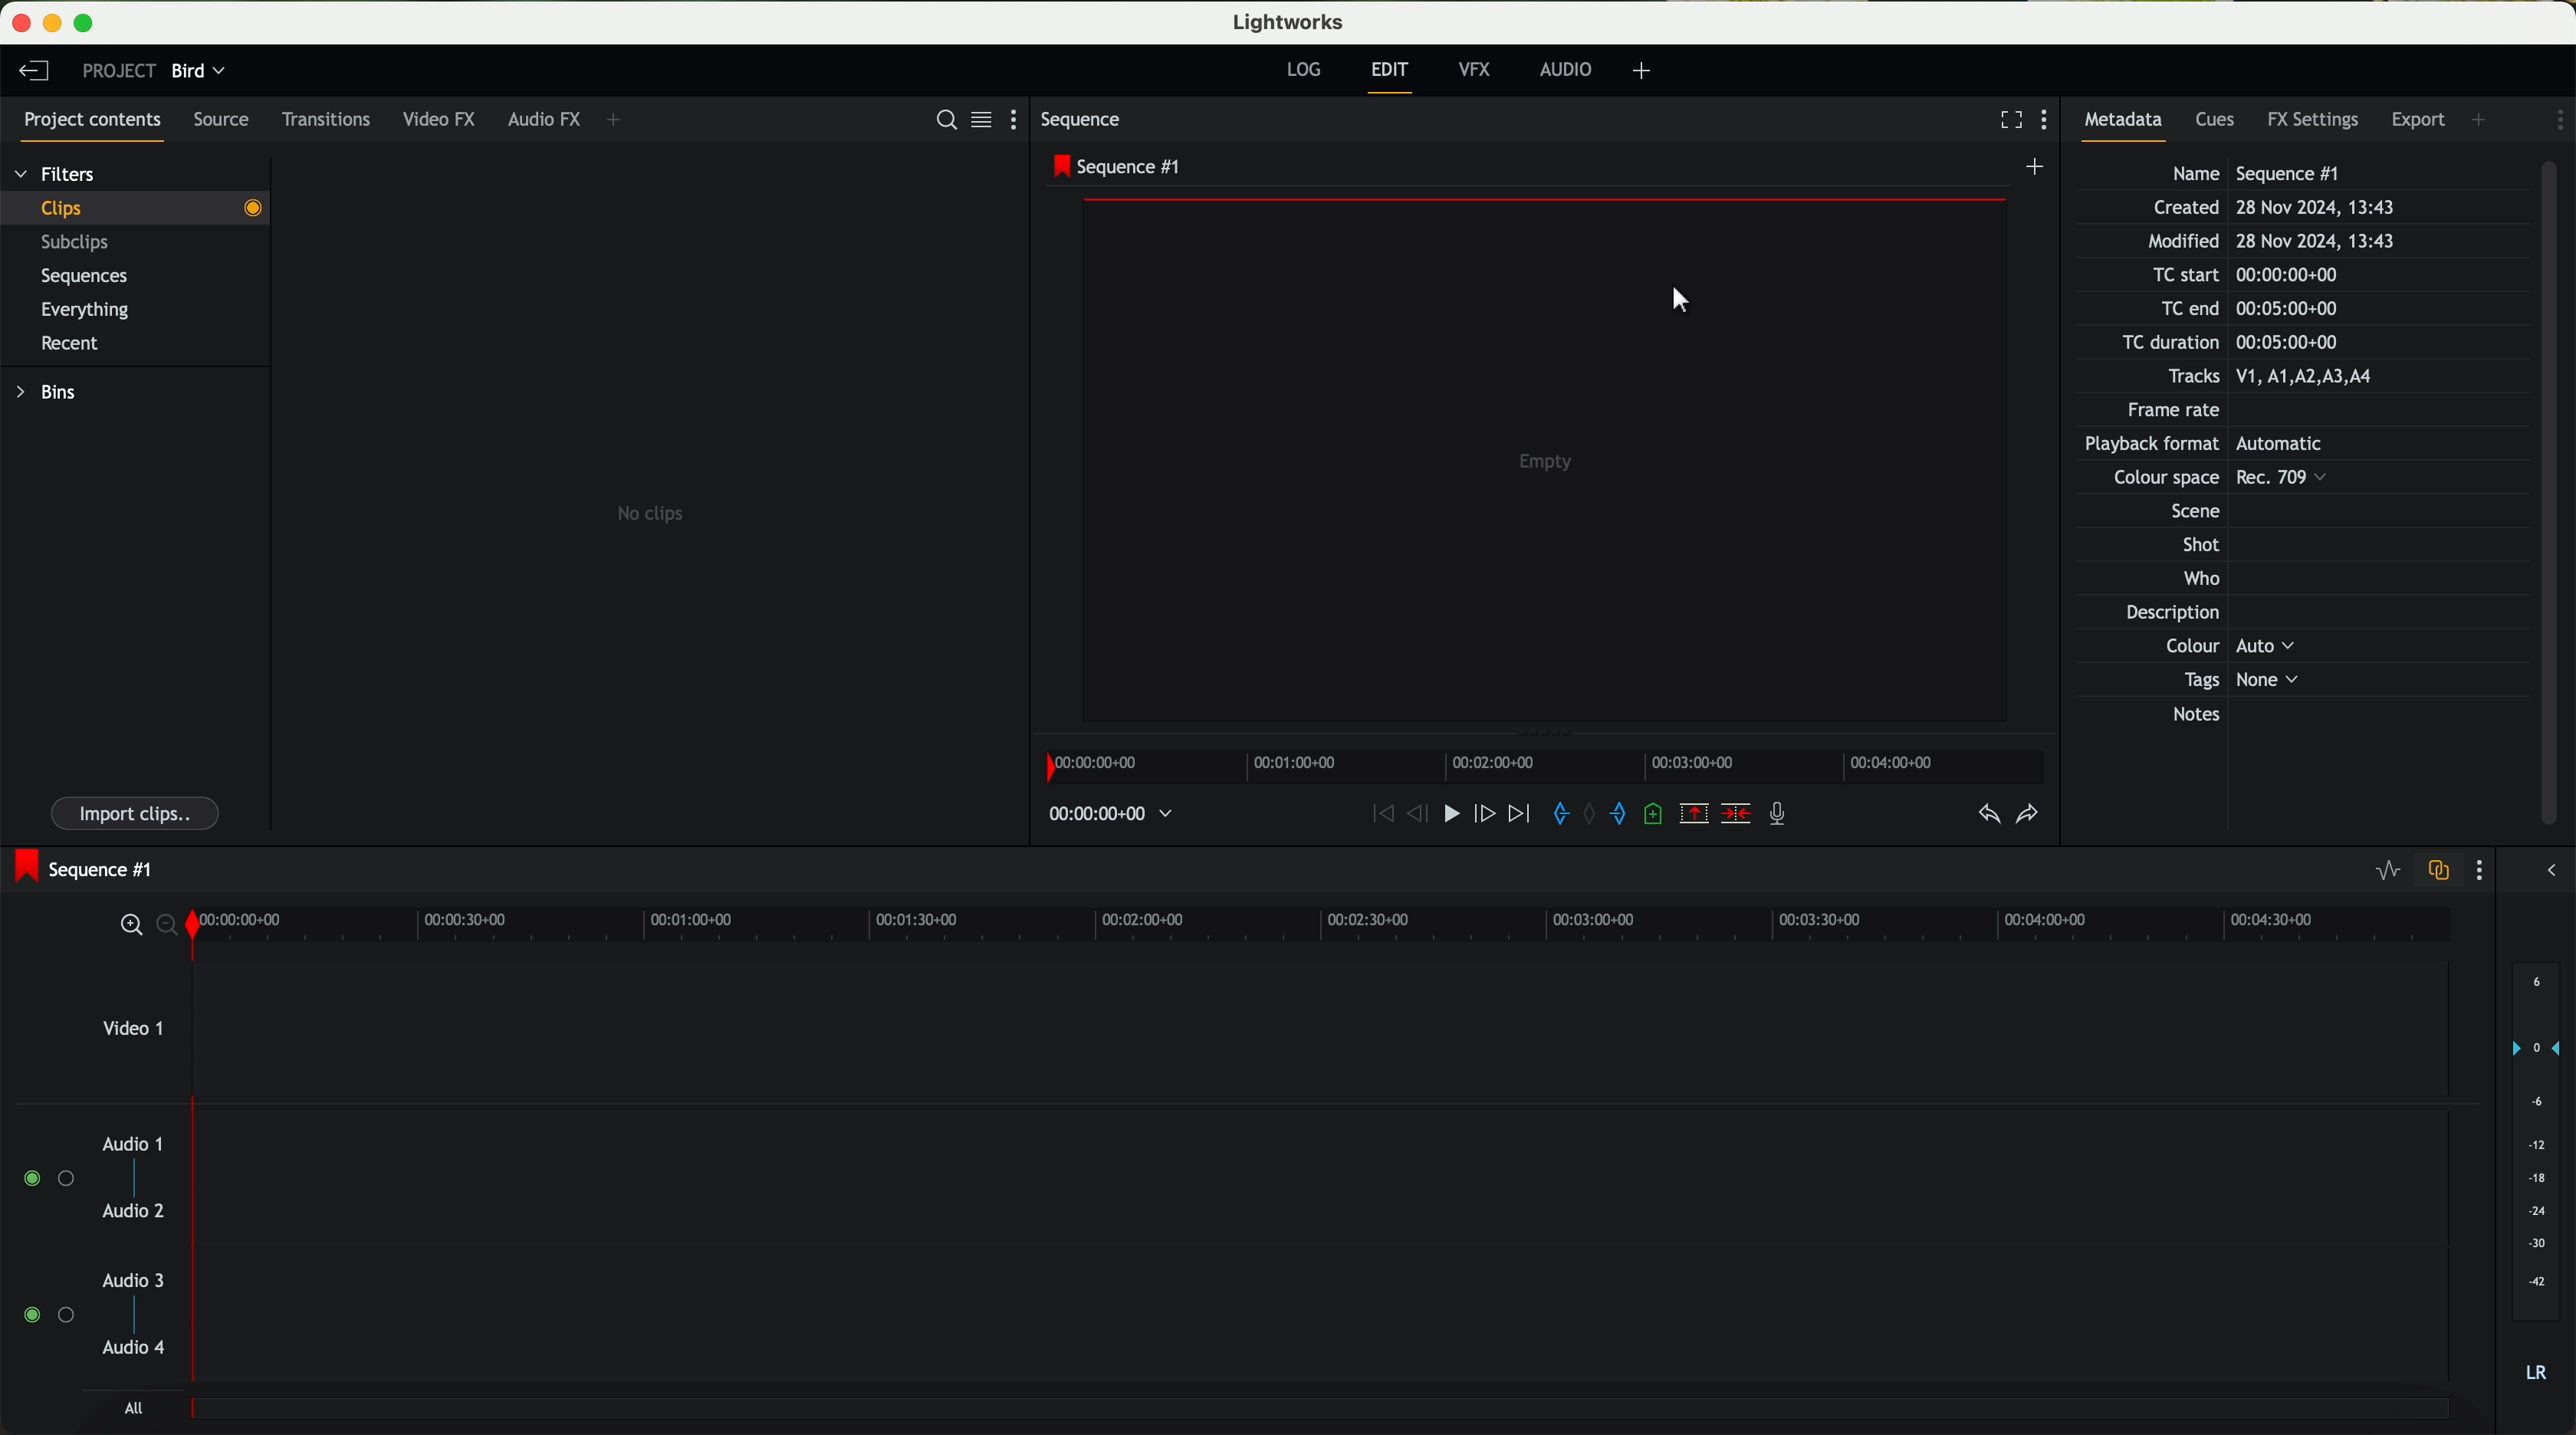 The width and height of the screenshot is (2576, 1435). Describe the element at coordinates (90, 311) in the screenshot. I see `everything` at that location.